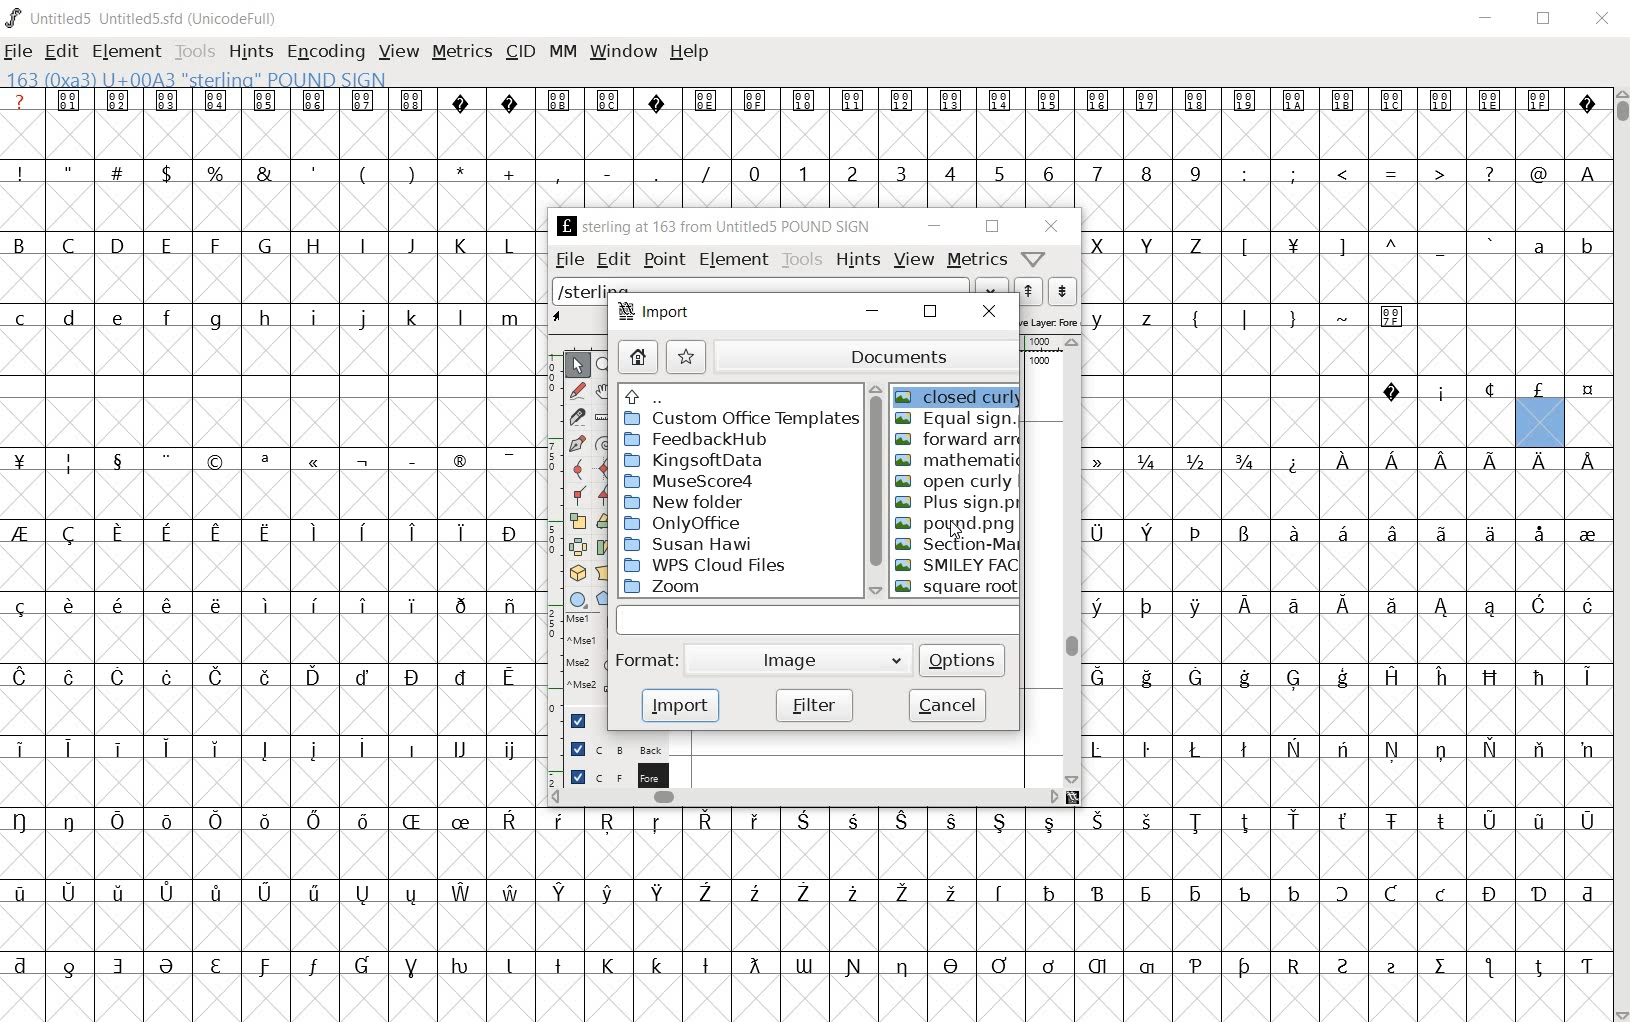 This screenshot has height=1022, width=1630. I want to click on Symbol, so click(115, 460).